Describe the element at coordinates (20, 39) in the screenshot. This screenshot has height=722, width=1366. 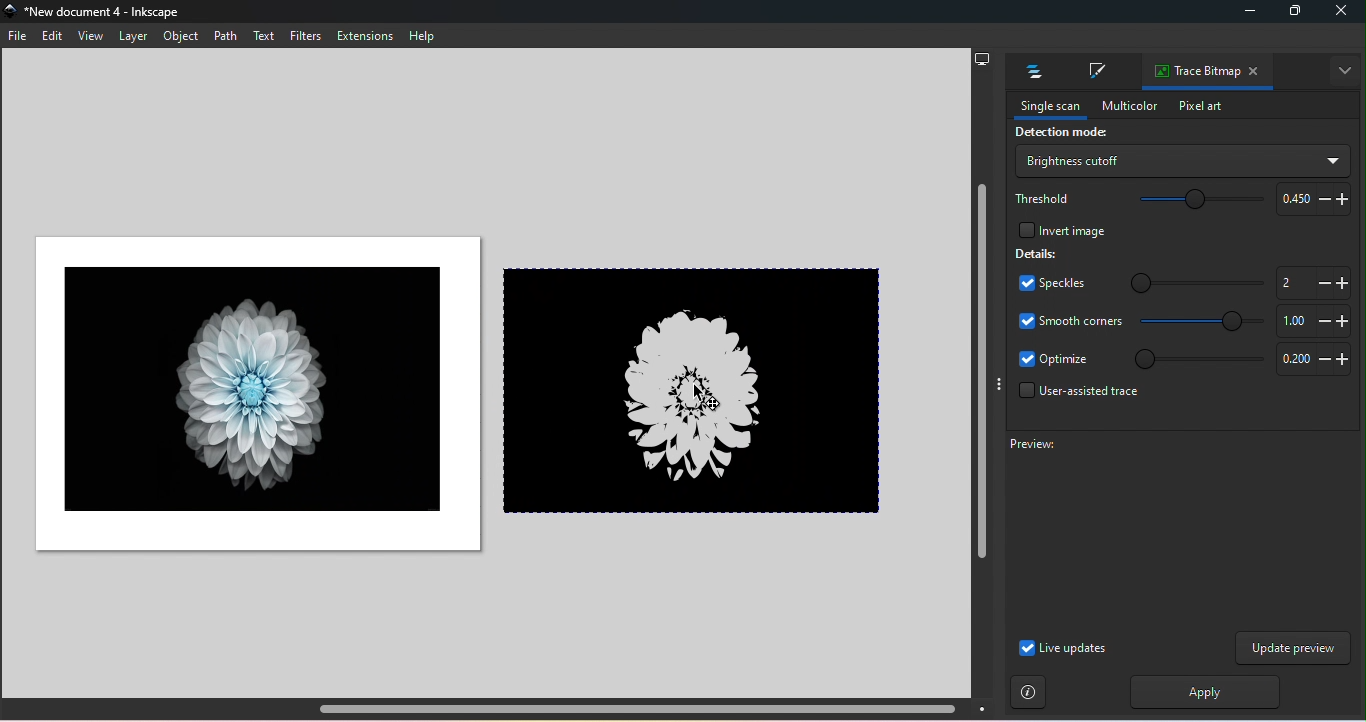
I see `File` at that location.